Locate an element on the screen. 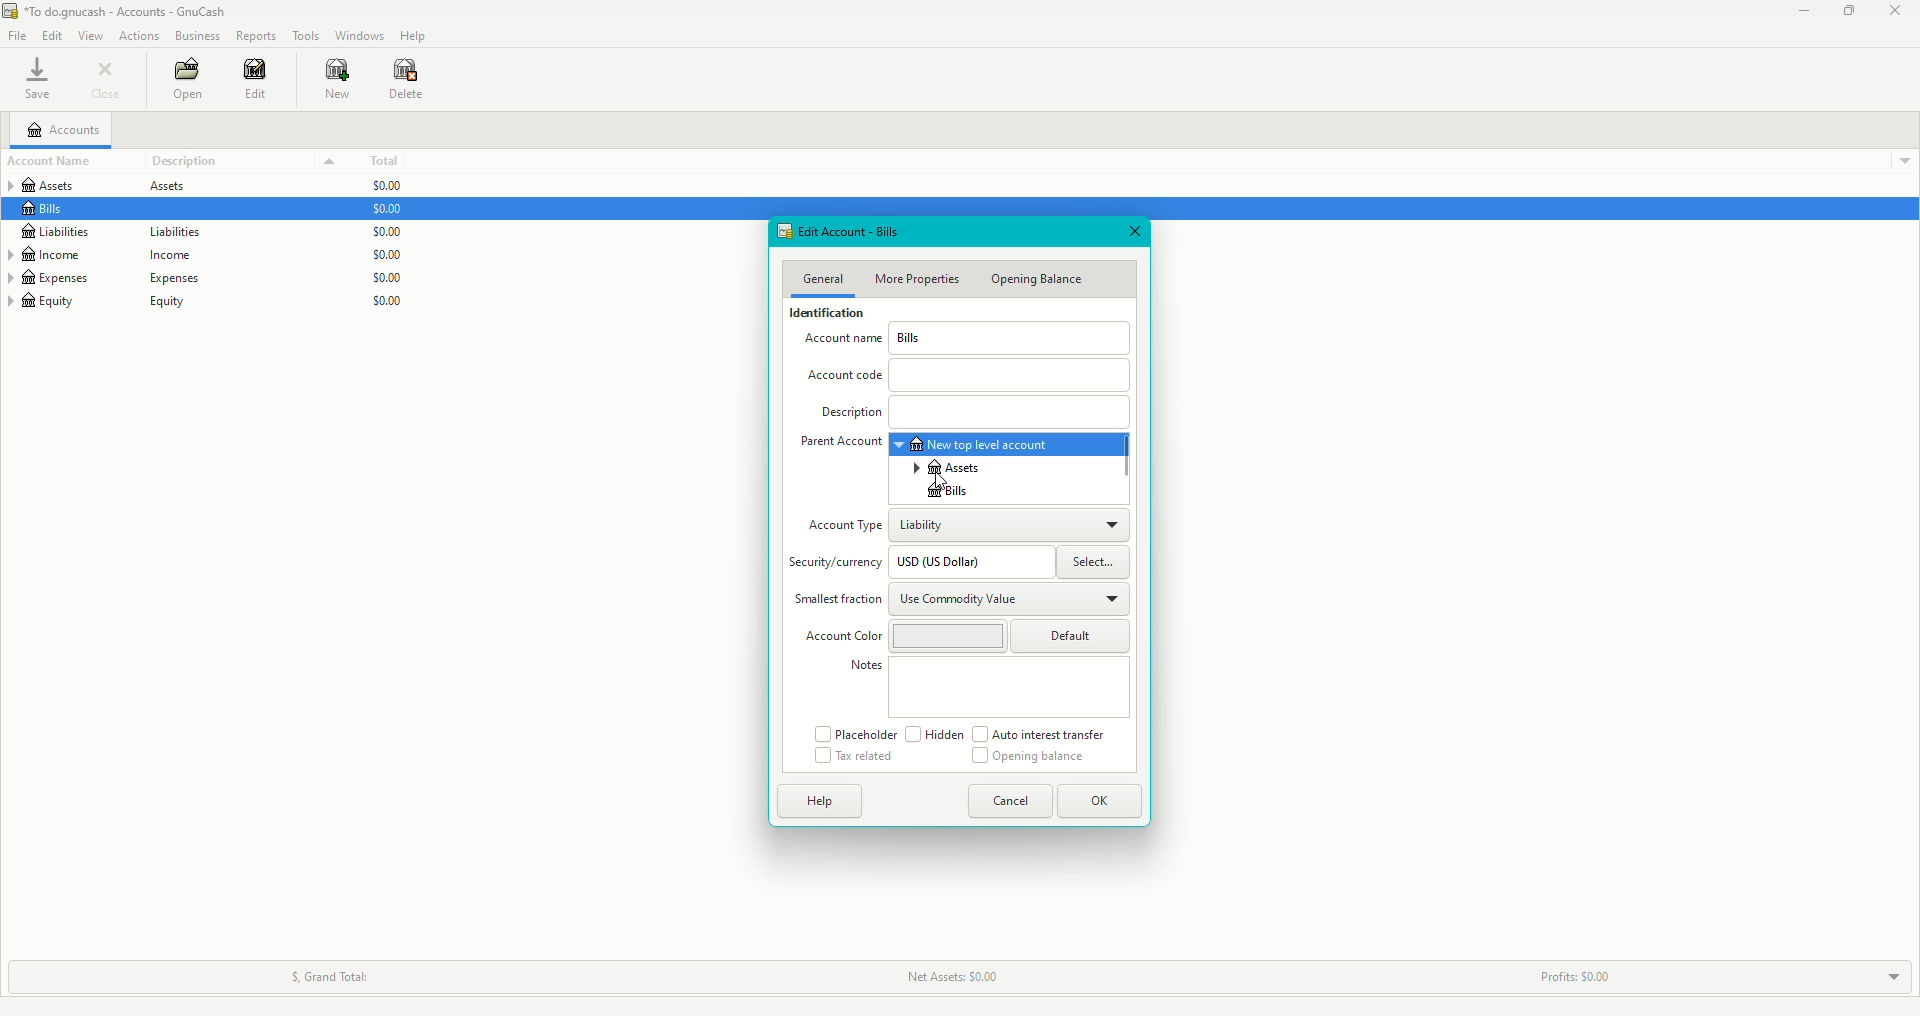 Image resolution: width=1920 pixels, height=1016 pixels. OK is located at coordinates (1101, 801).